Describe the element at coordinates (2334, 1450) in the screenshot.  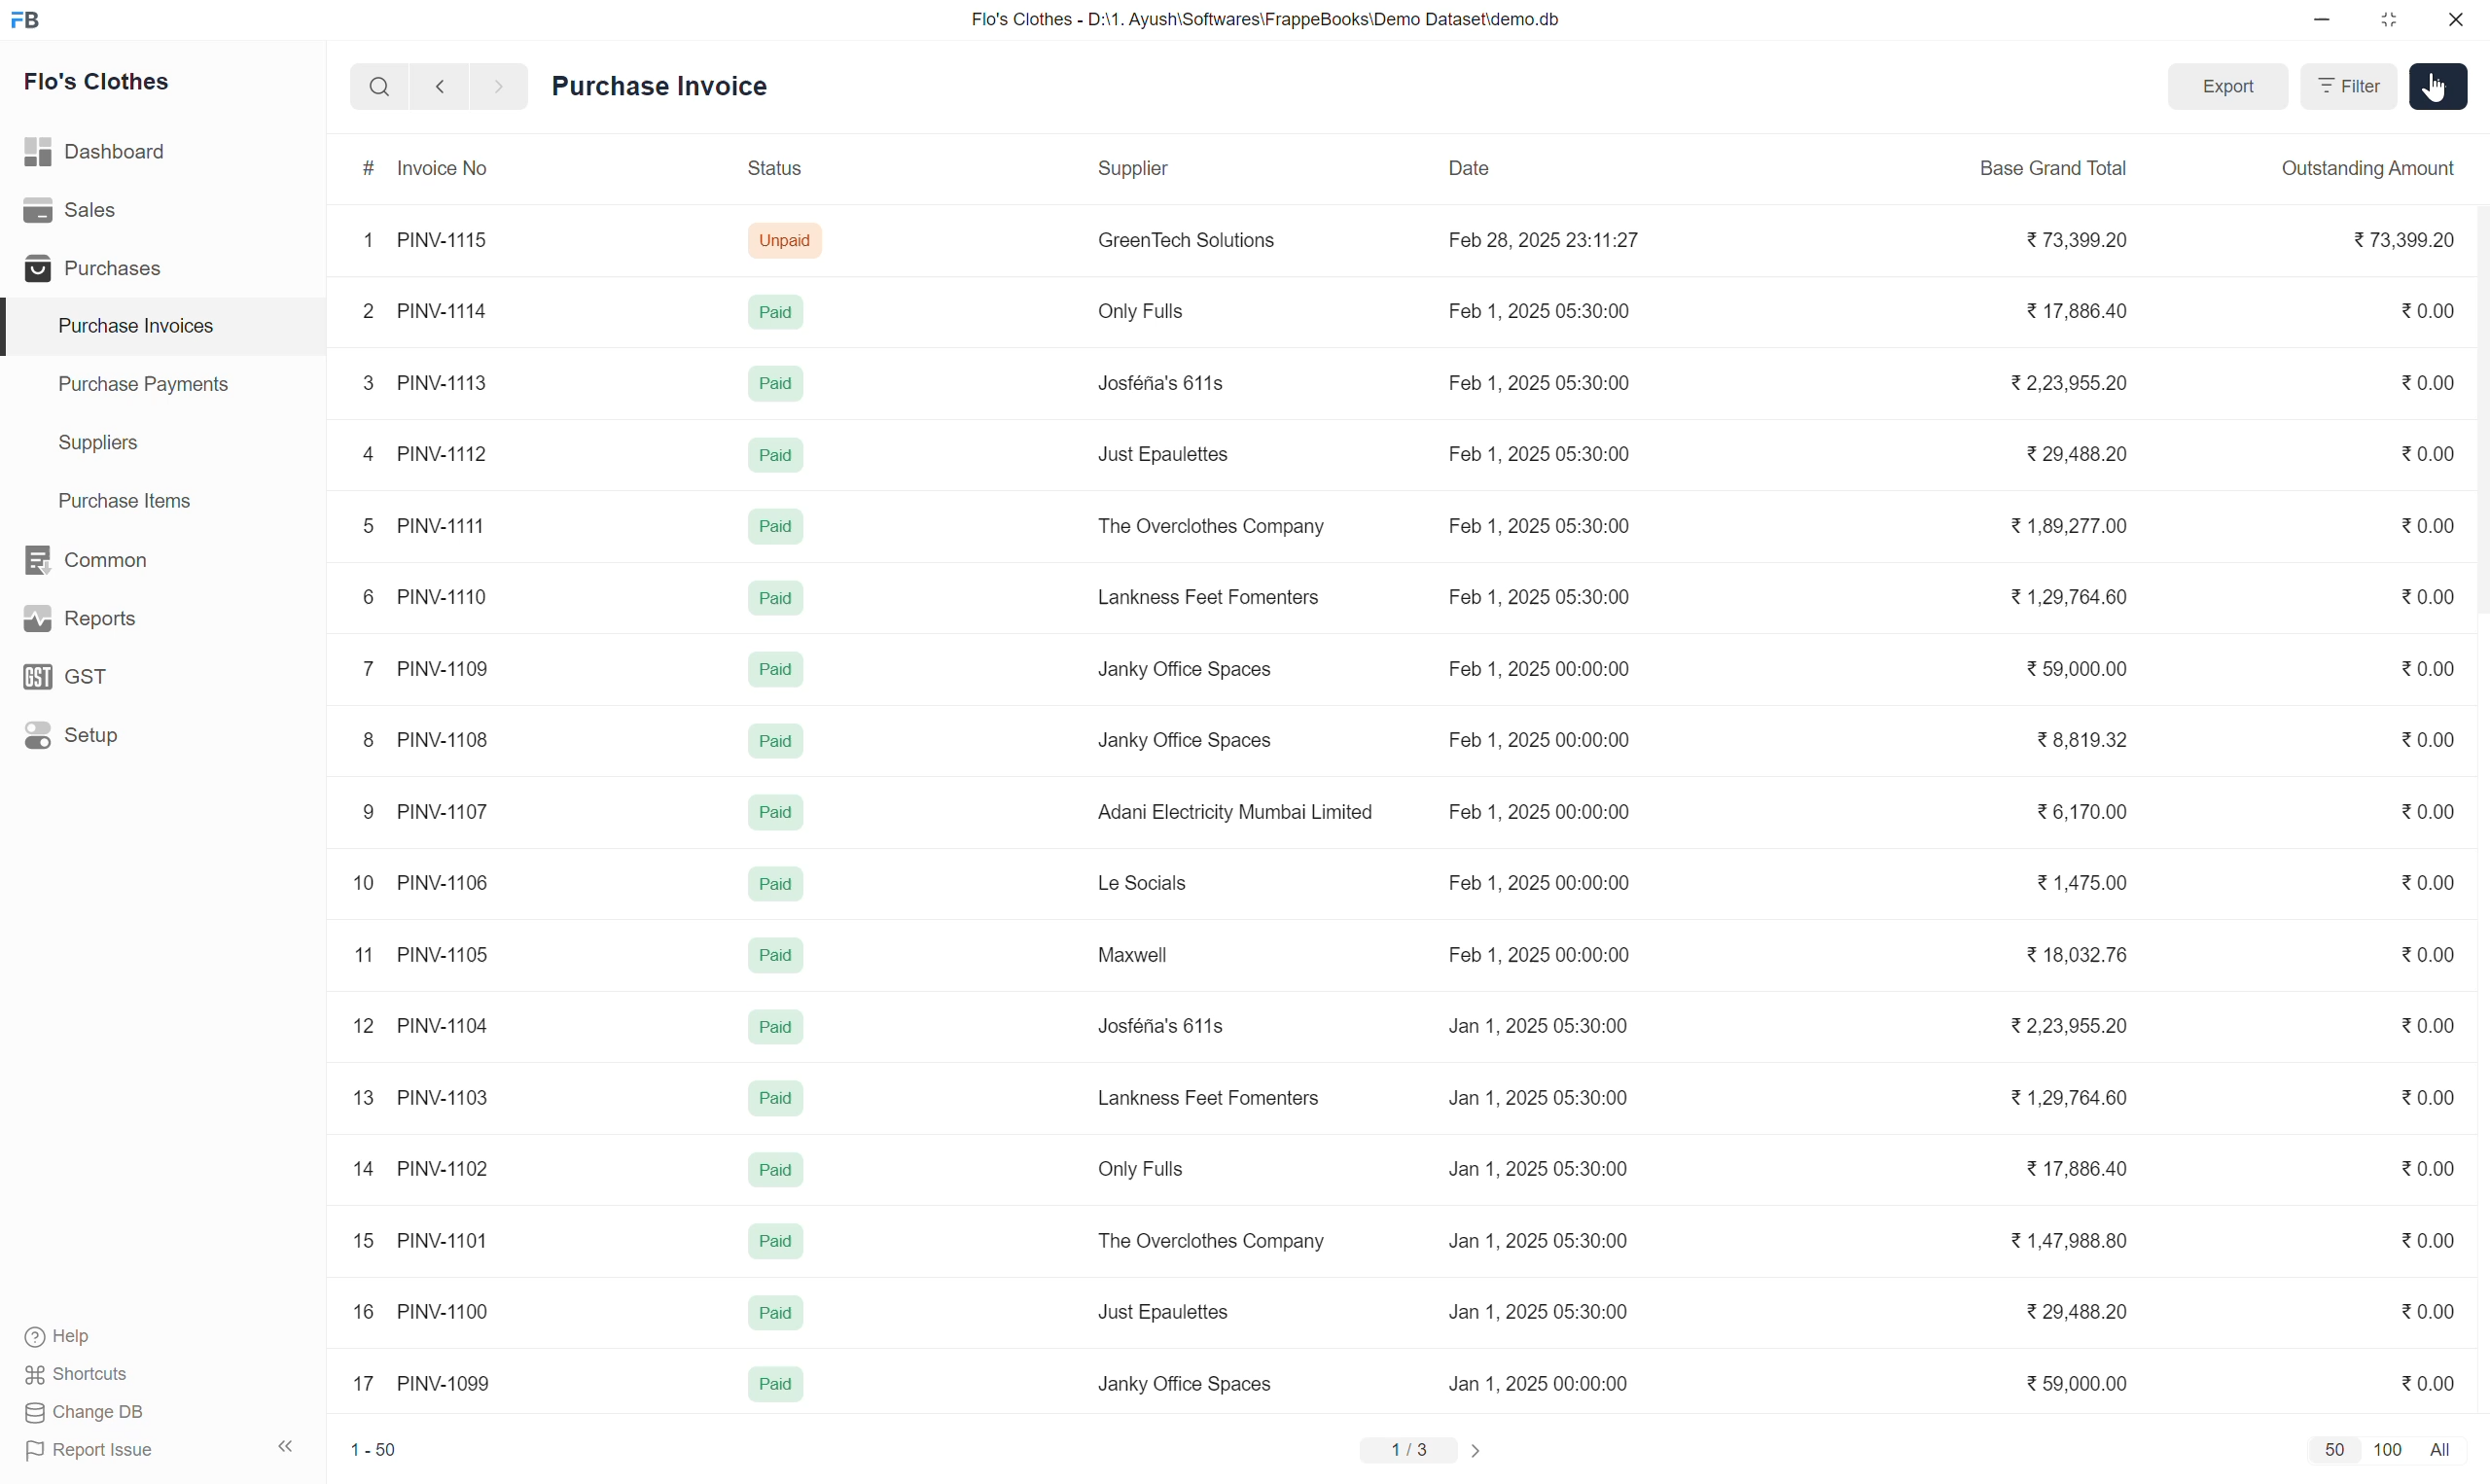
I see `50` at that location.